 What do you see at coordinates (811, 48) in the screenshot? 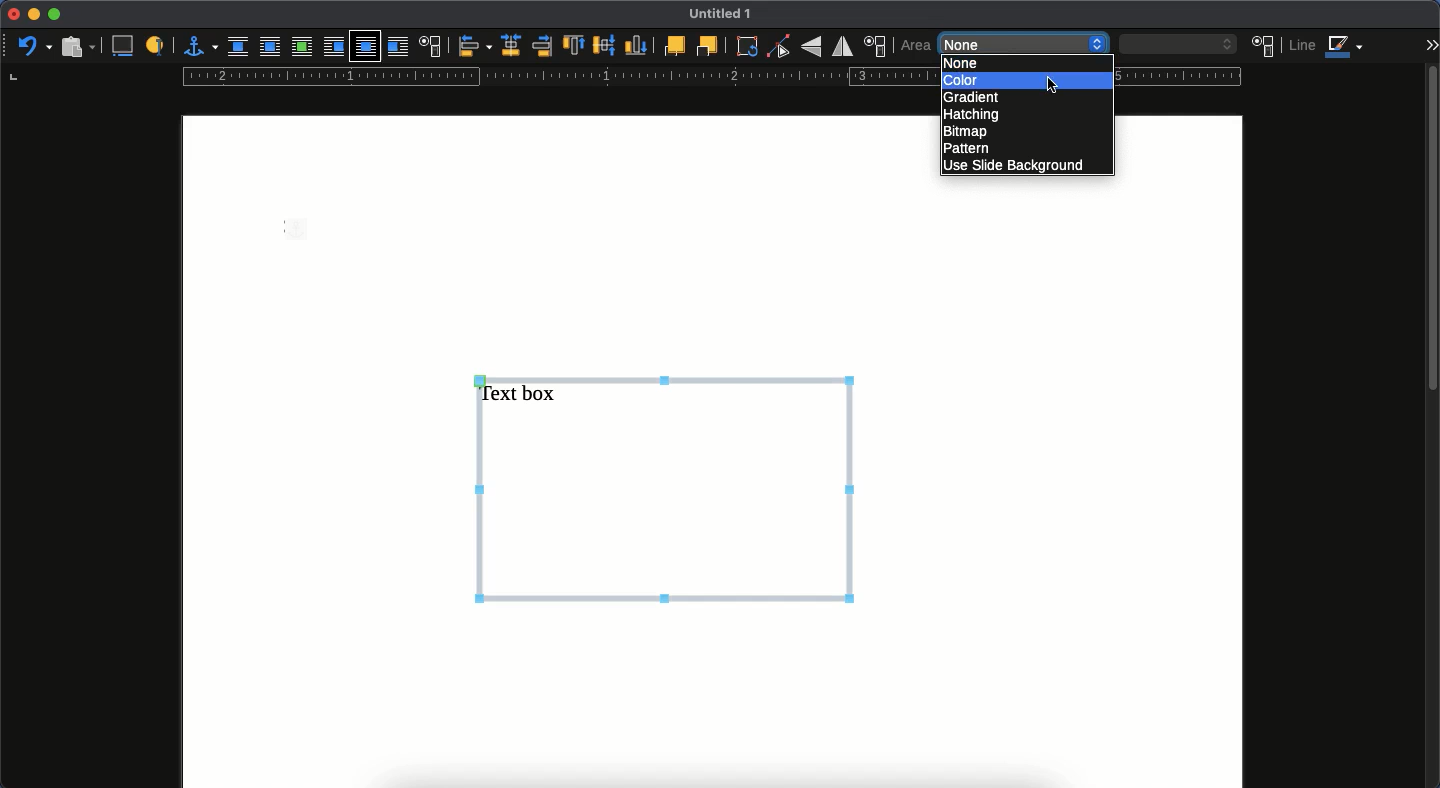
I see `rotate vertically` at bounding box center [811, 48].